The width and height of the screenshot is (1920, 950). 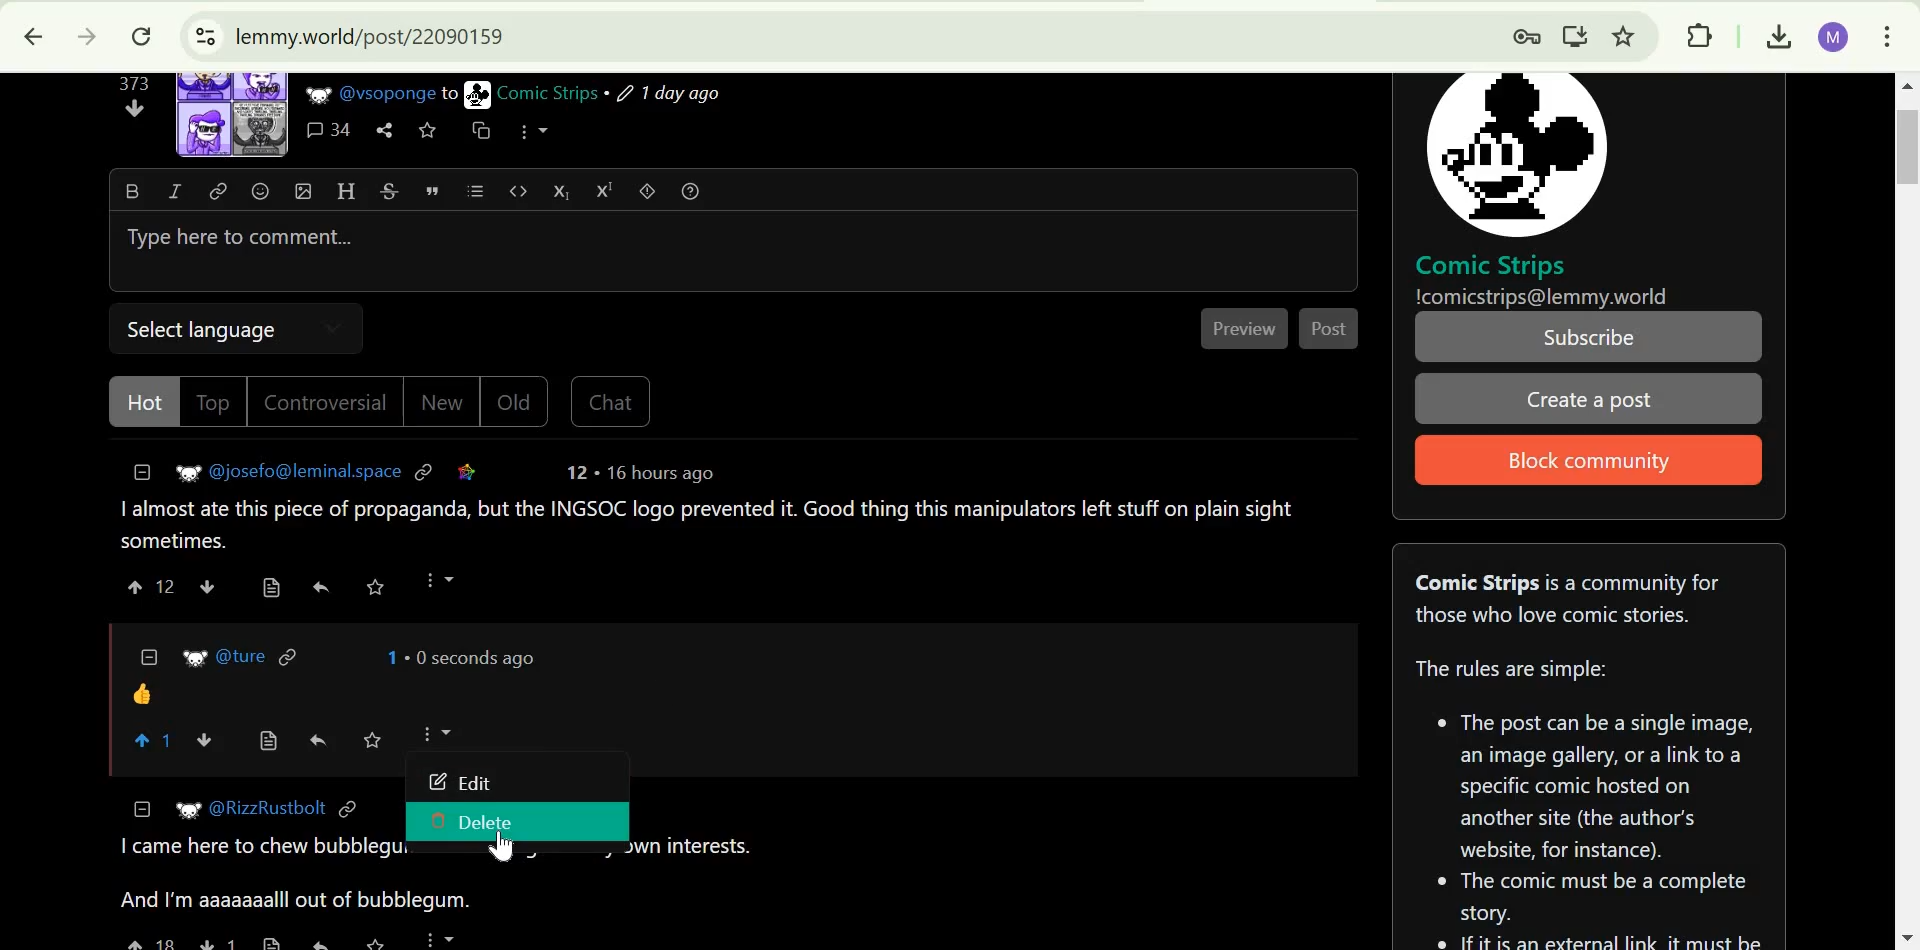 What do you see at coordinates (669, 94) in the screenshot?
I see `1 day ago` at bounding box center [669, 94].